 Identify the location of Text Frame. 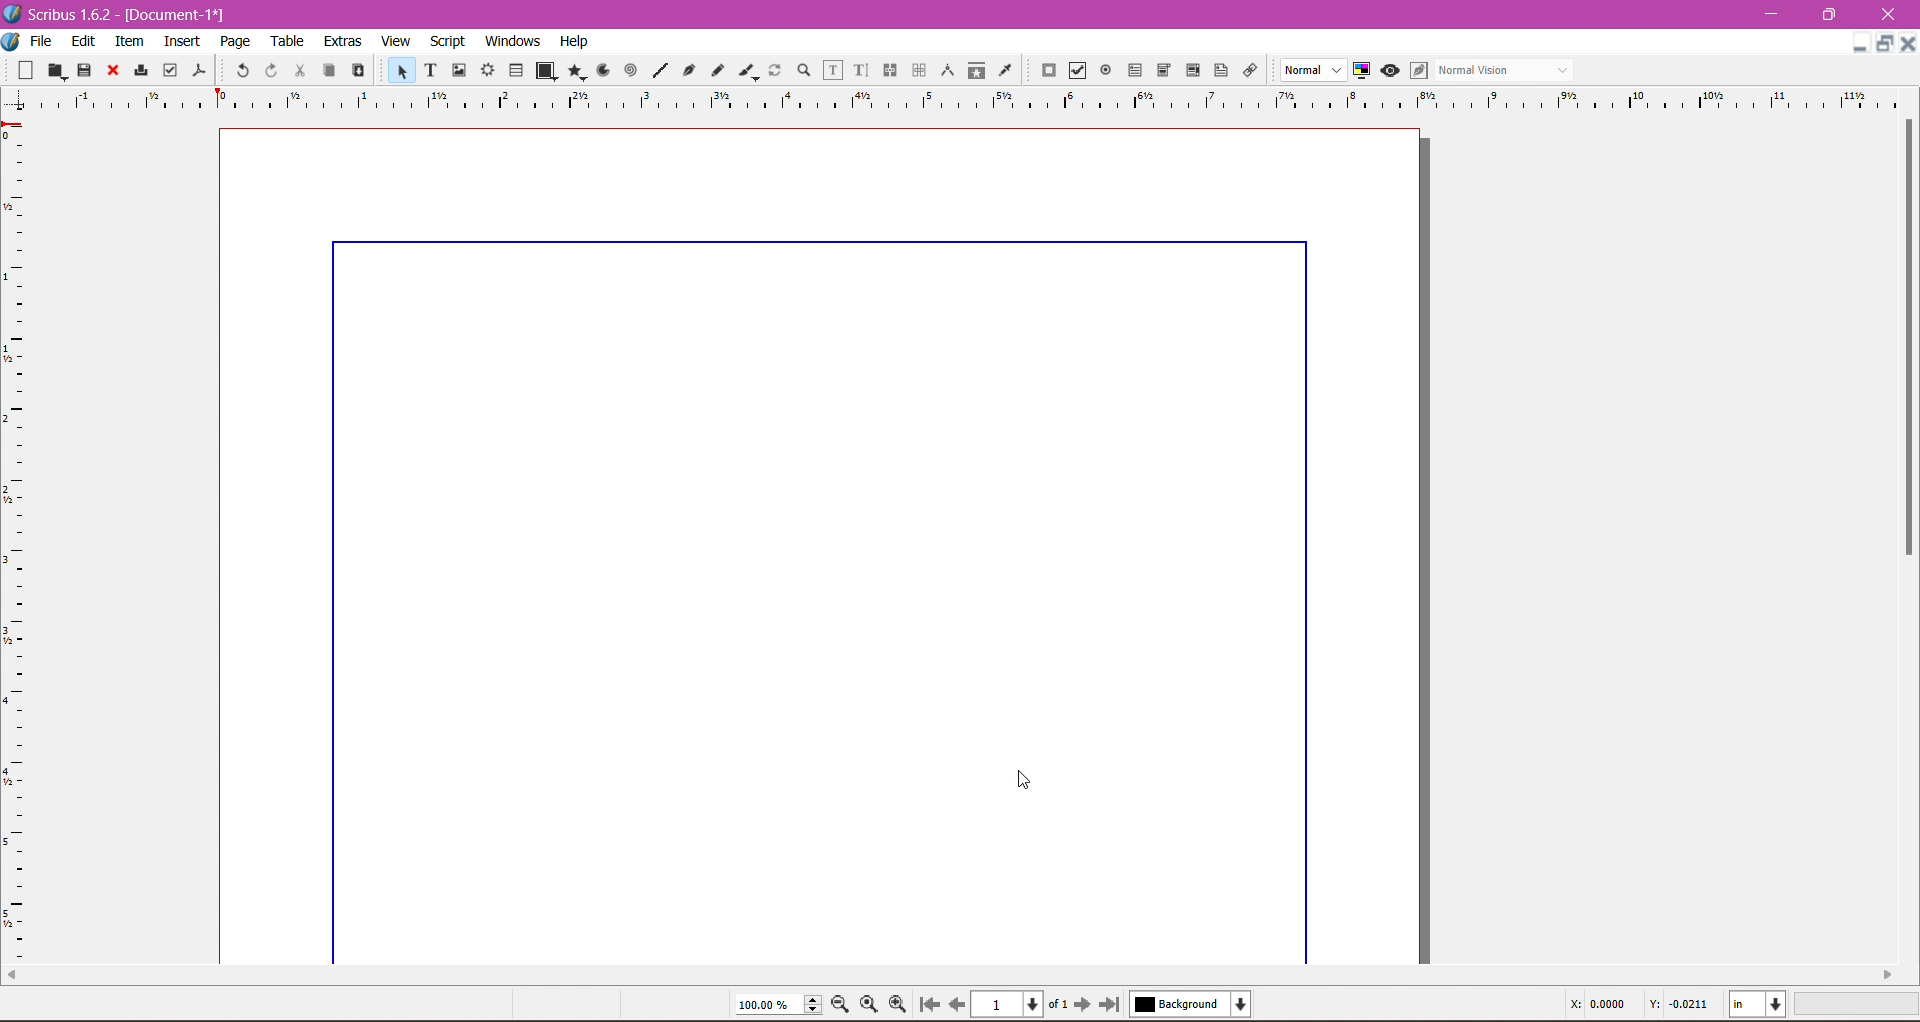
(429, 70).